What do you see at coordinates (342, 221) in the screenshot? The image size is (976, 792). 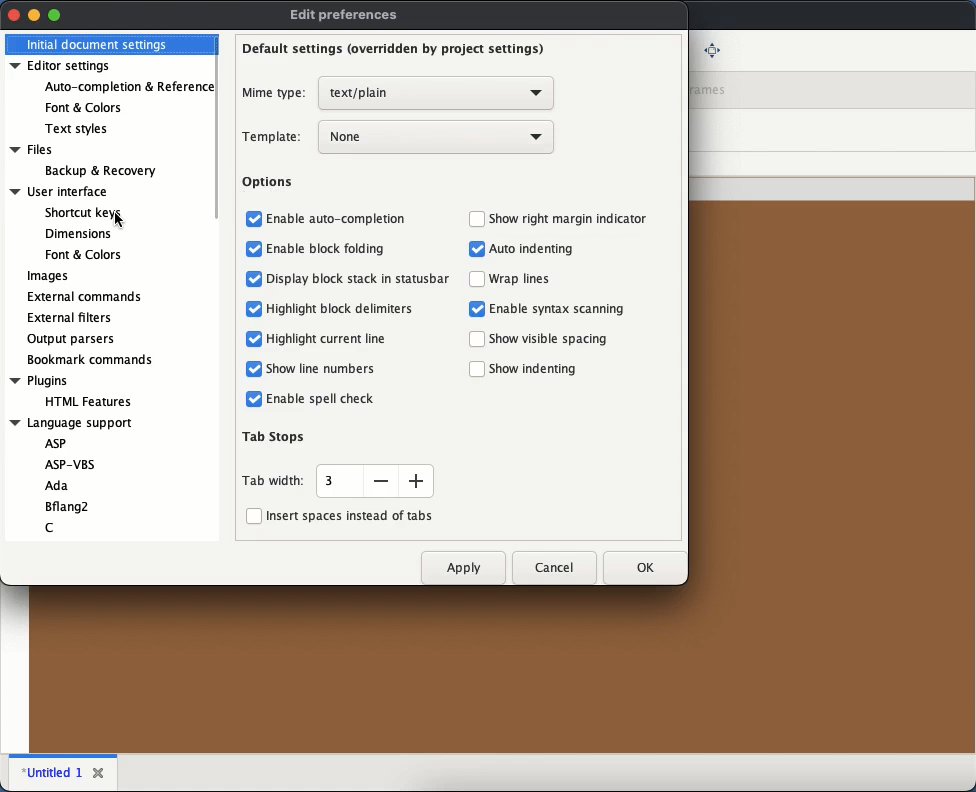 I see `Enable auto-completion` at bounding box center [342, 221].